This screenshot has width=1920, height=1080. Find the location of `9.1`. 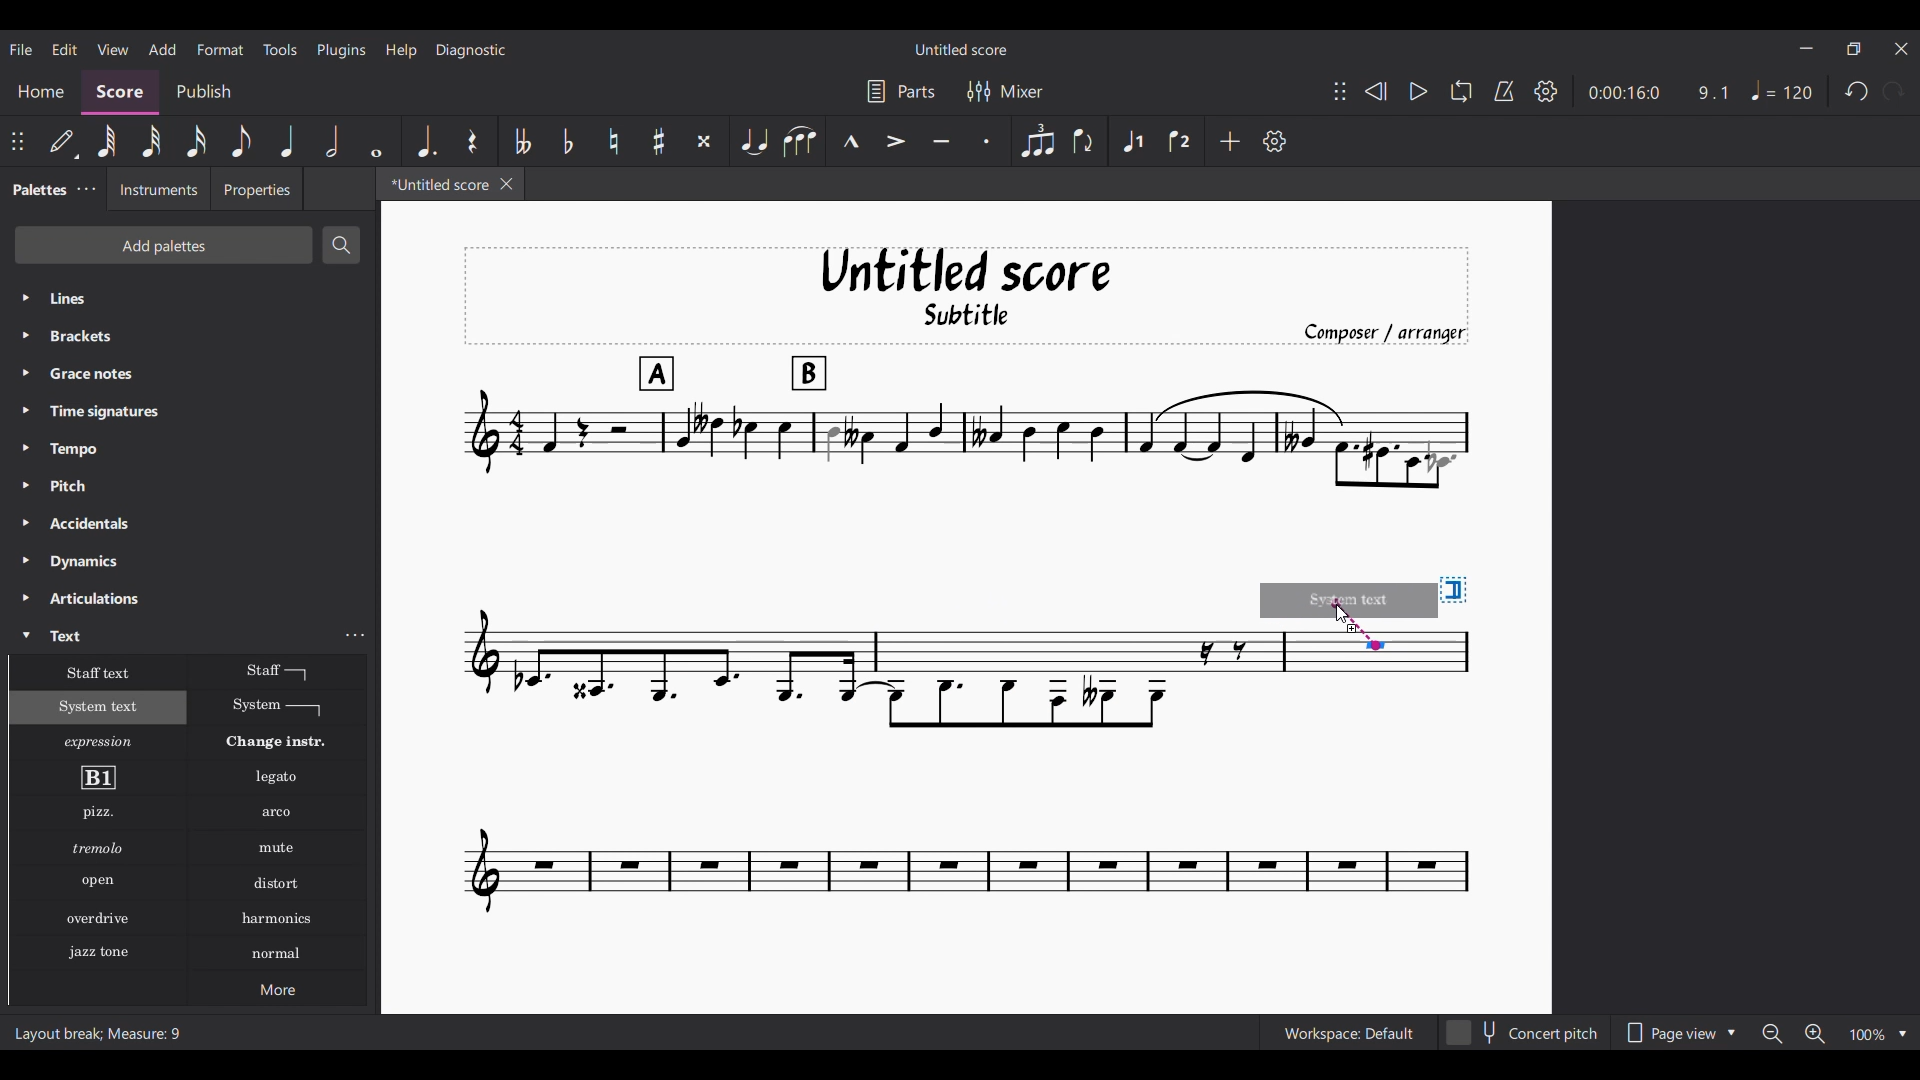

9.1 is located at coordinates (1712, 92).